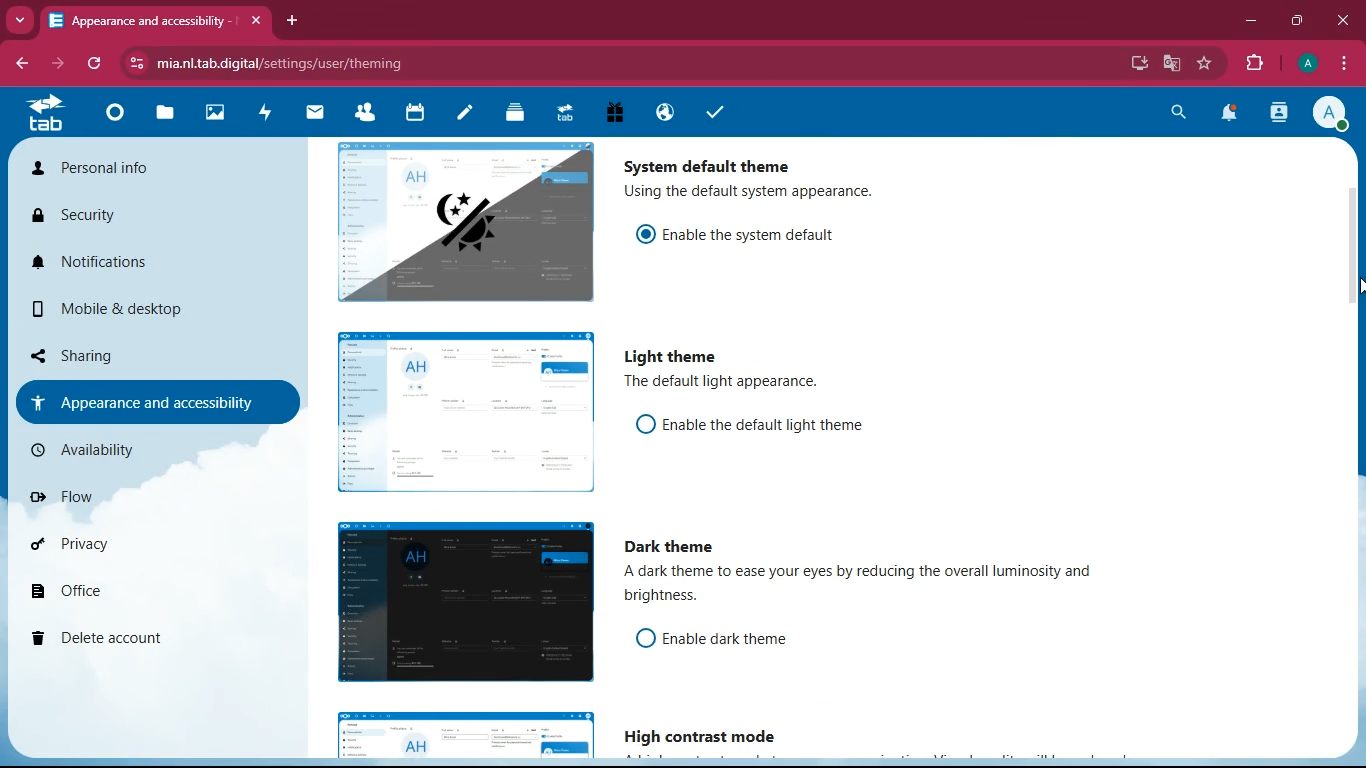 The image size is (1366, 768). I want to click on google translate, so click(1176, 64).